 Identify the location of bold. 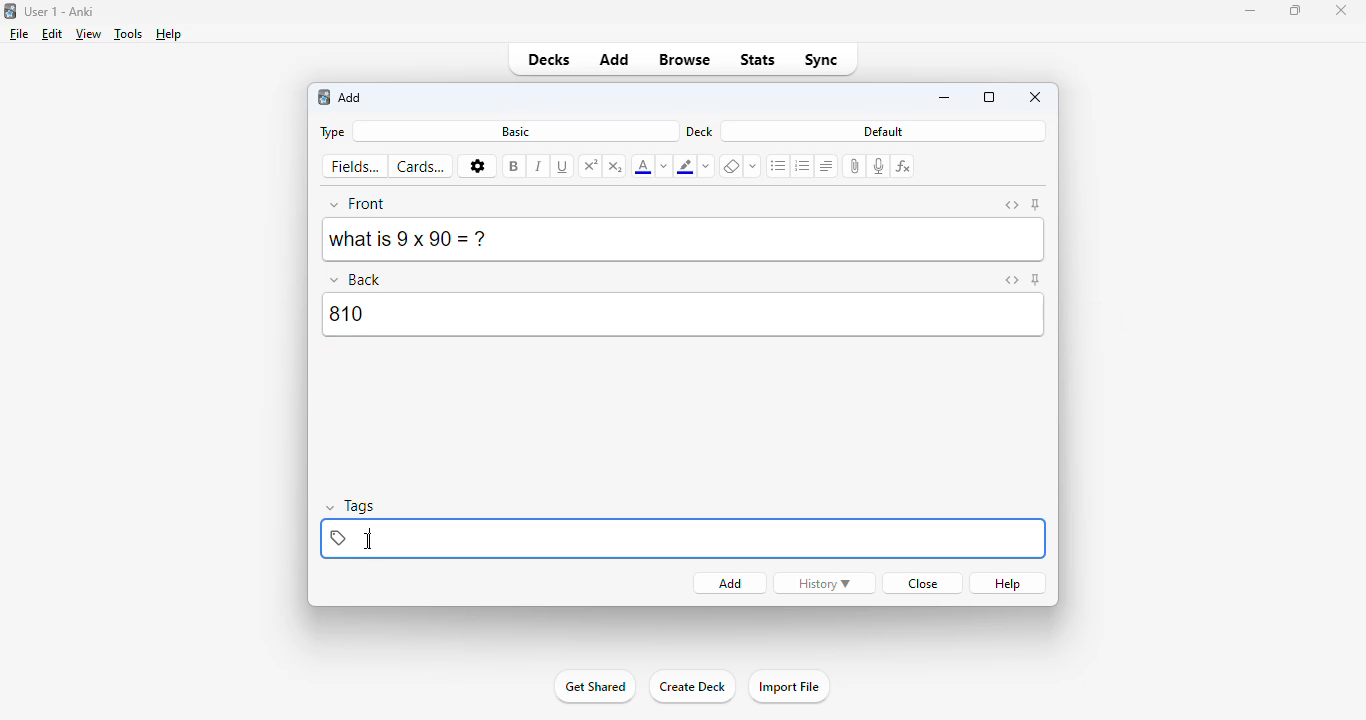
(514, 166).